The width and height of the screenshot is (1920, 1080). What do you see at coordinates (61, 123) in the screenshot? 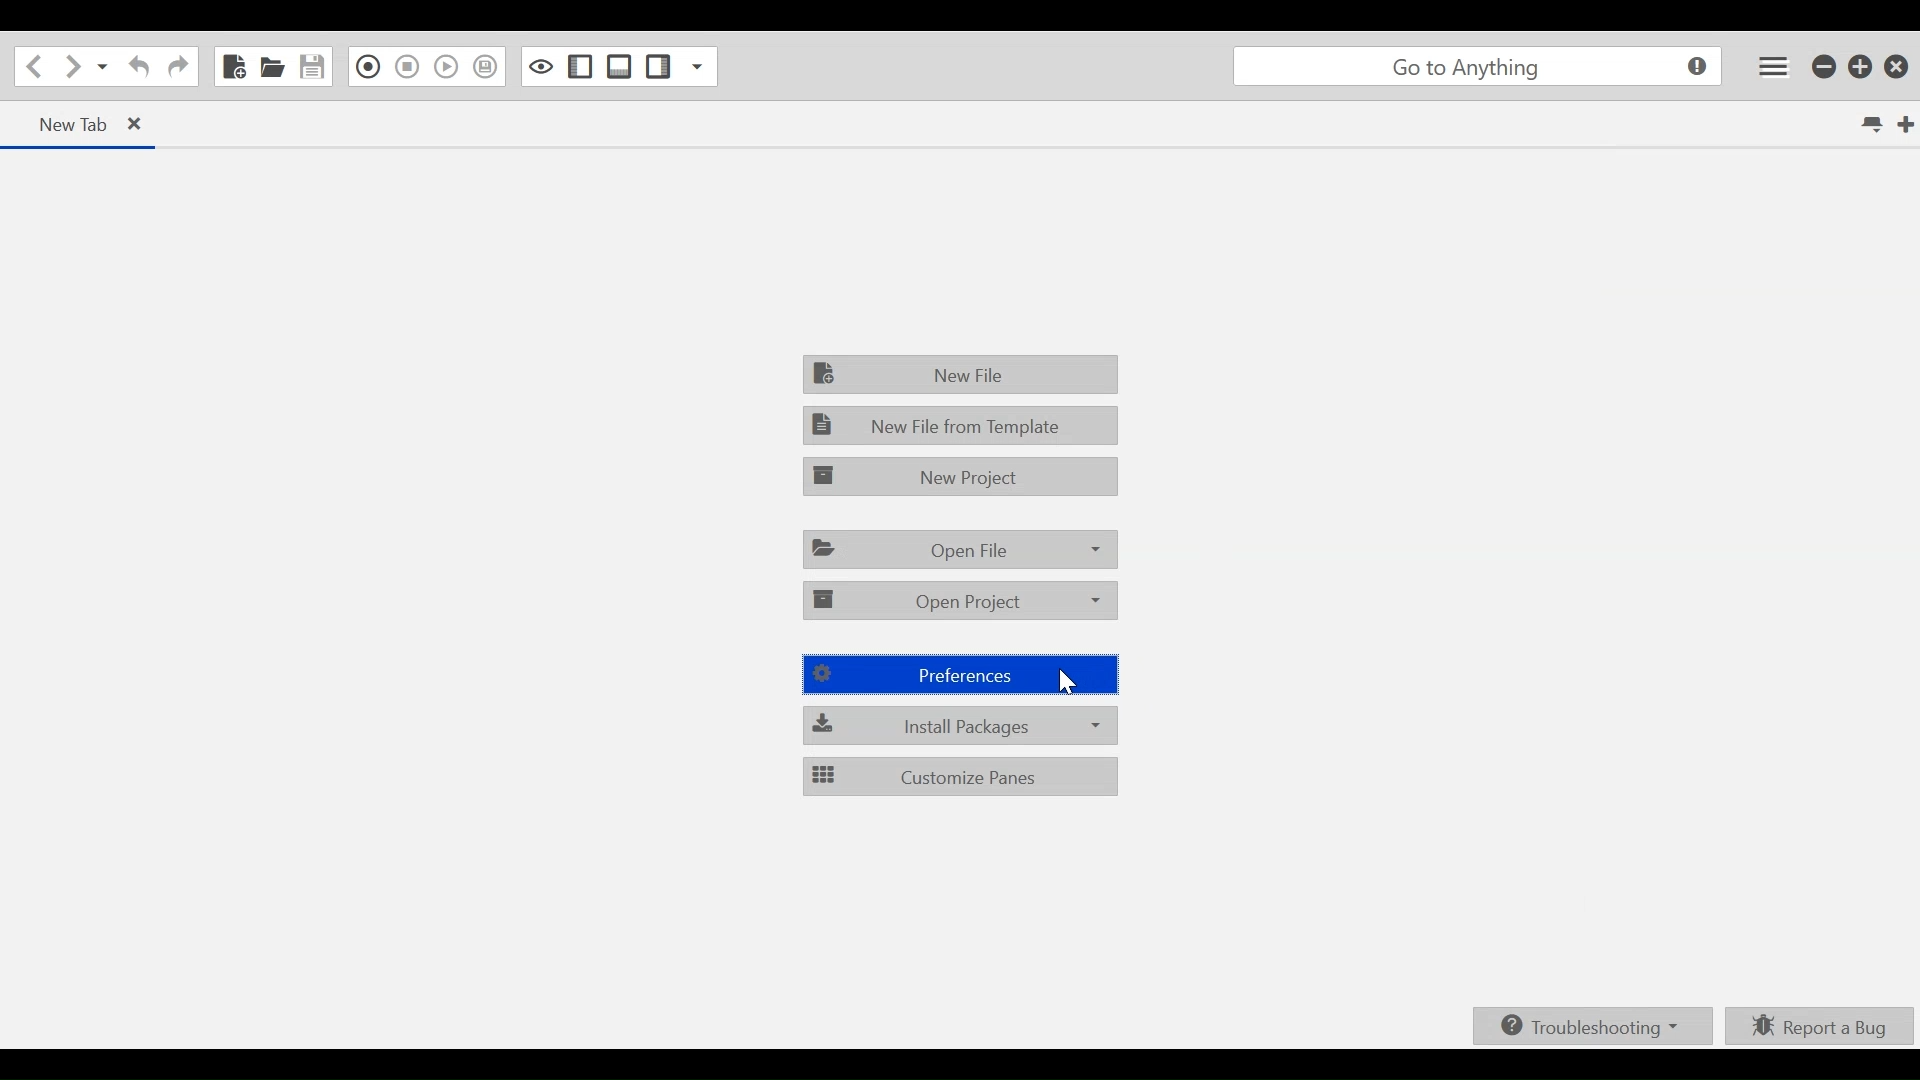
I see `New Tab` at bounding box center [61, 123].